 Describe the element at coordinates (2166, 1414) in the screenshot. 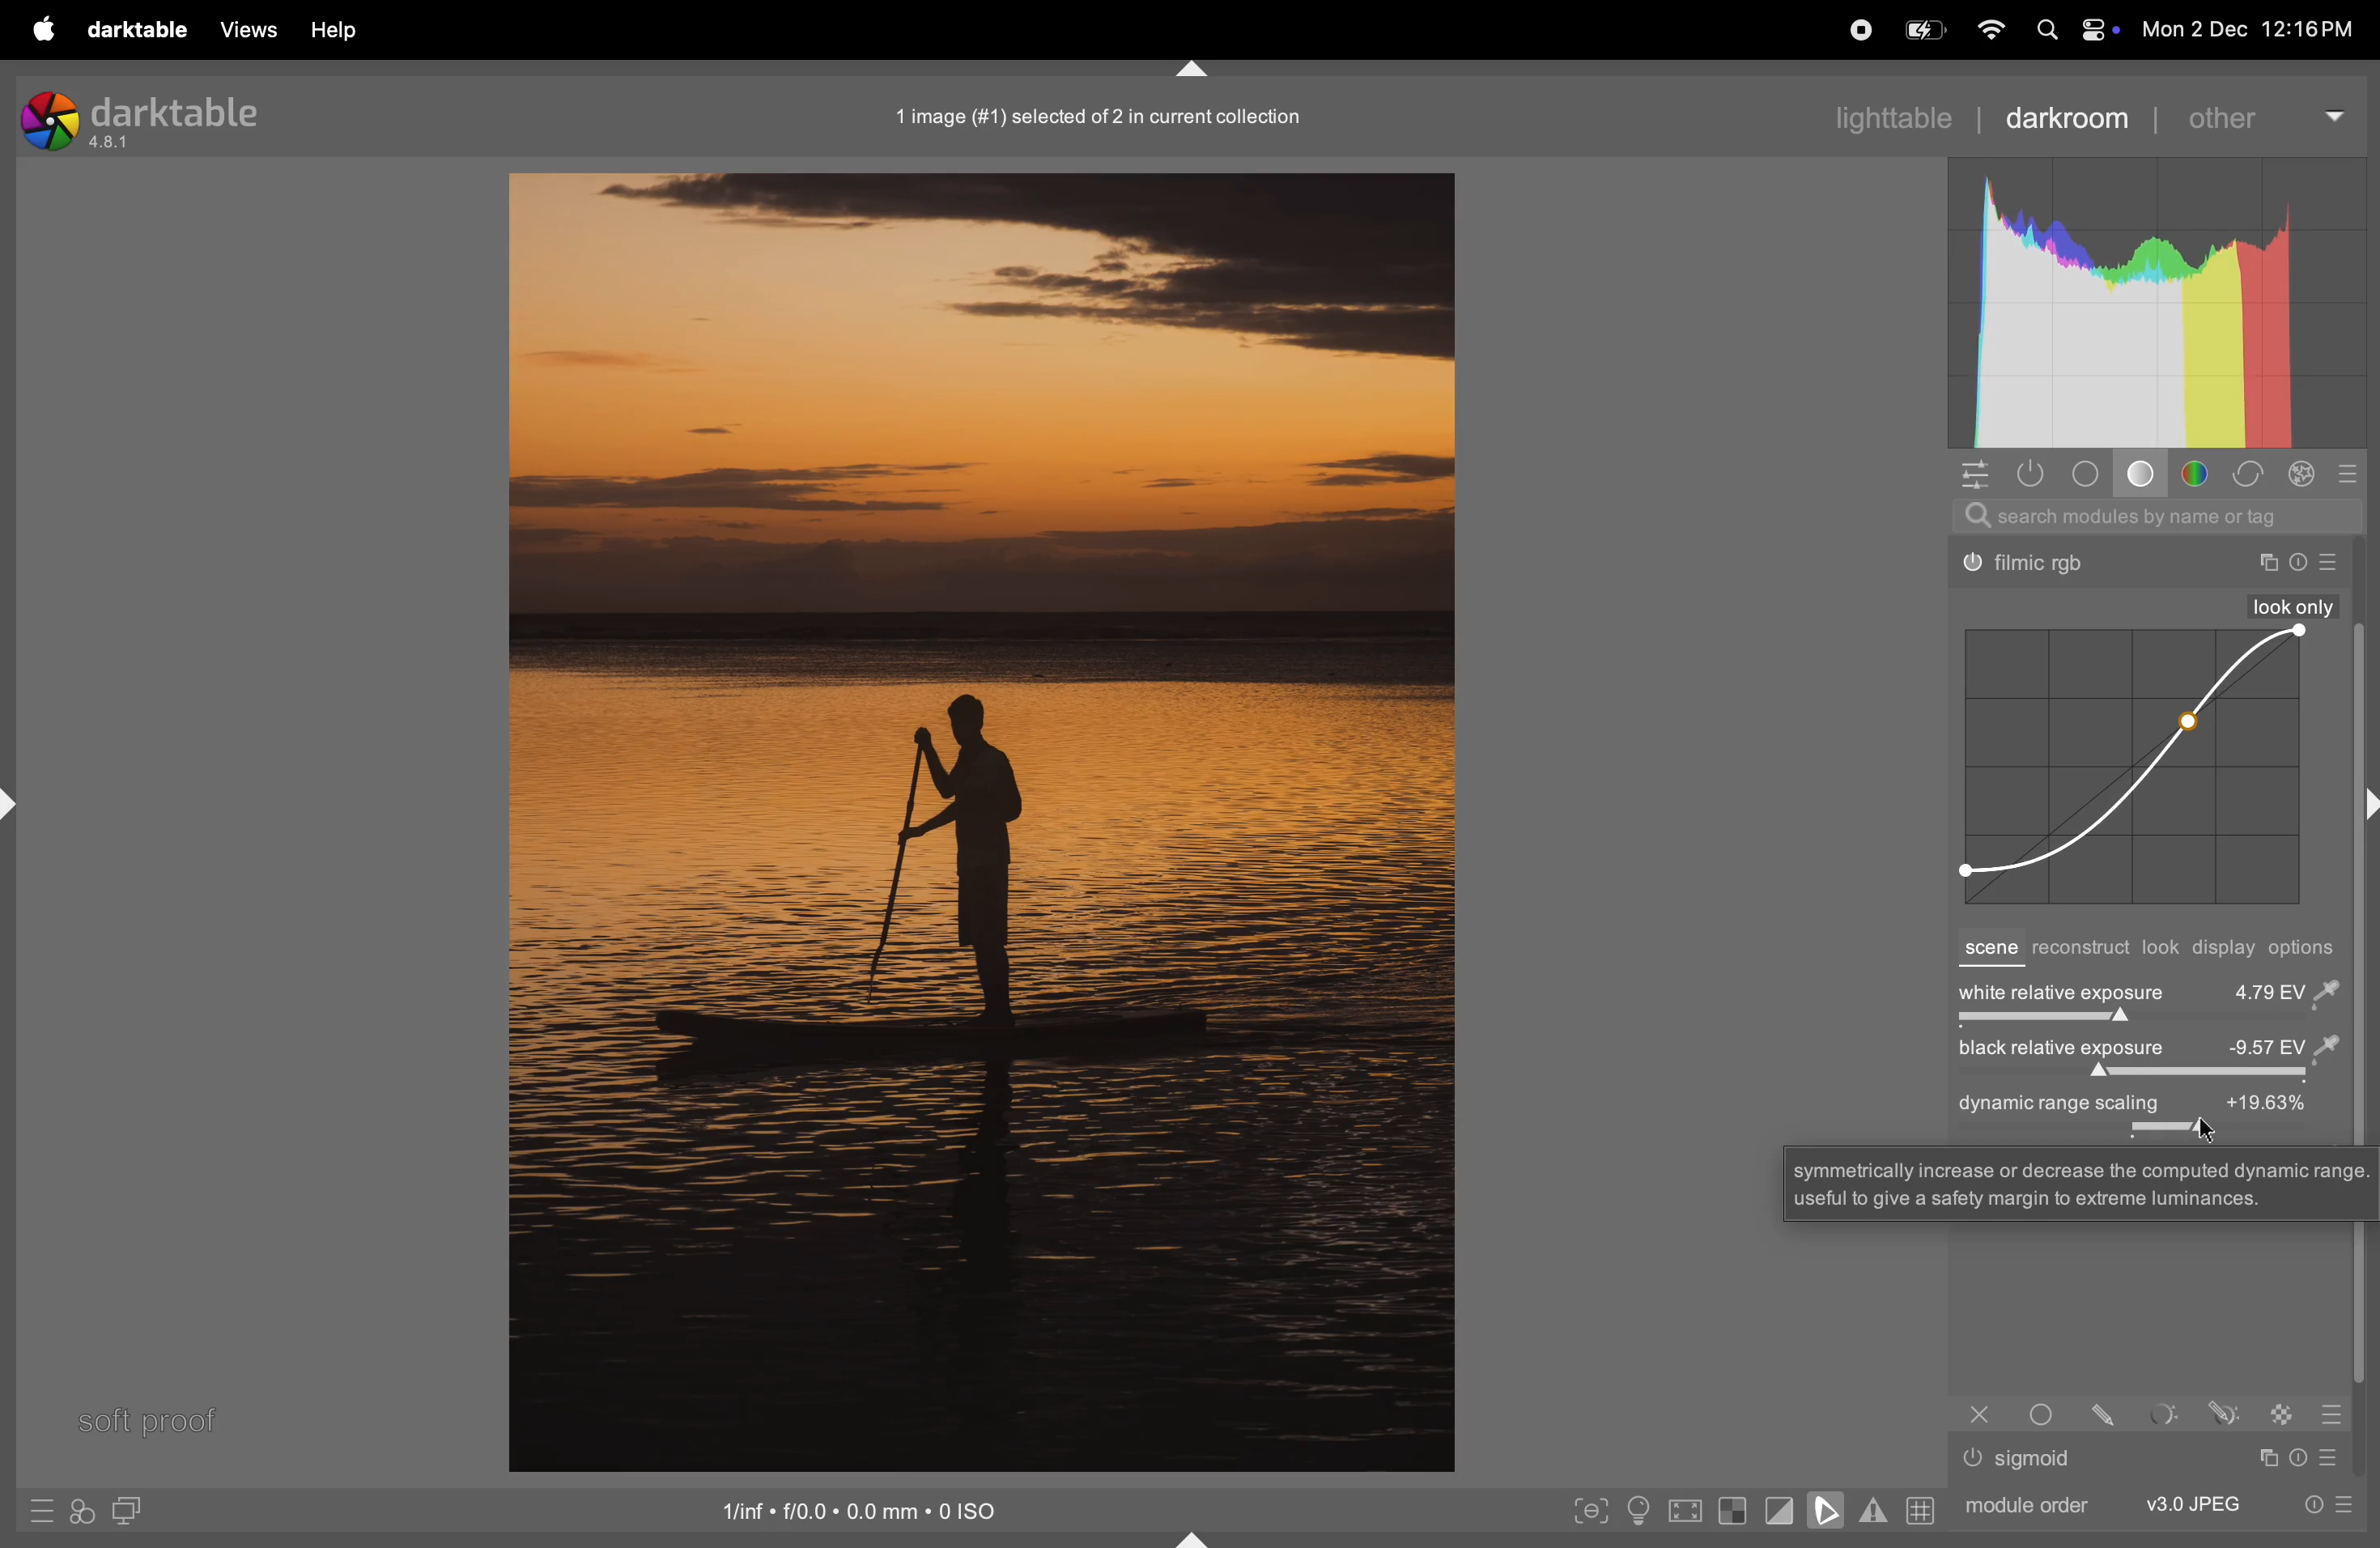

I see `` at that location.